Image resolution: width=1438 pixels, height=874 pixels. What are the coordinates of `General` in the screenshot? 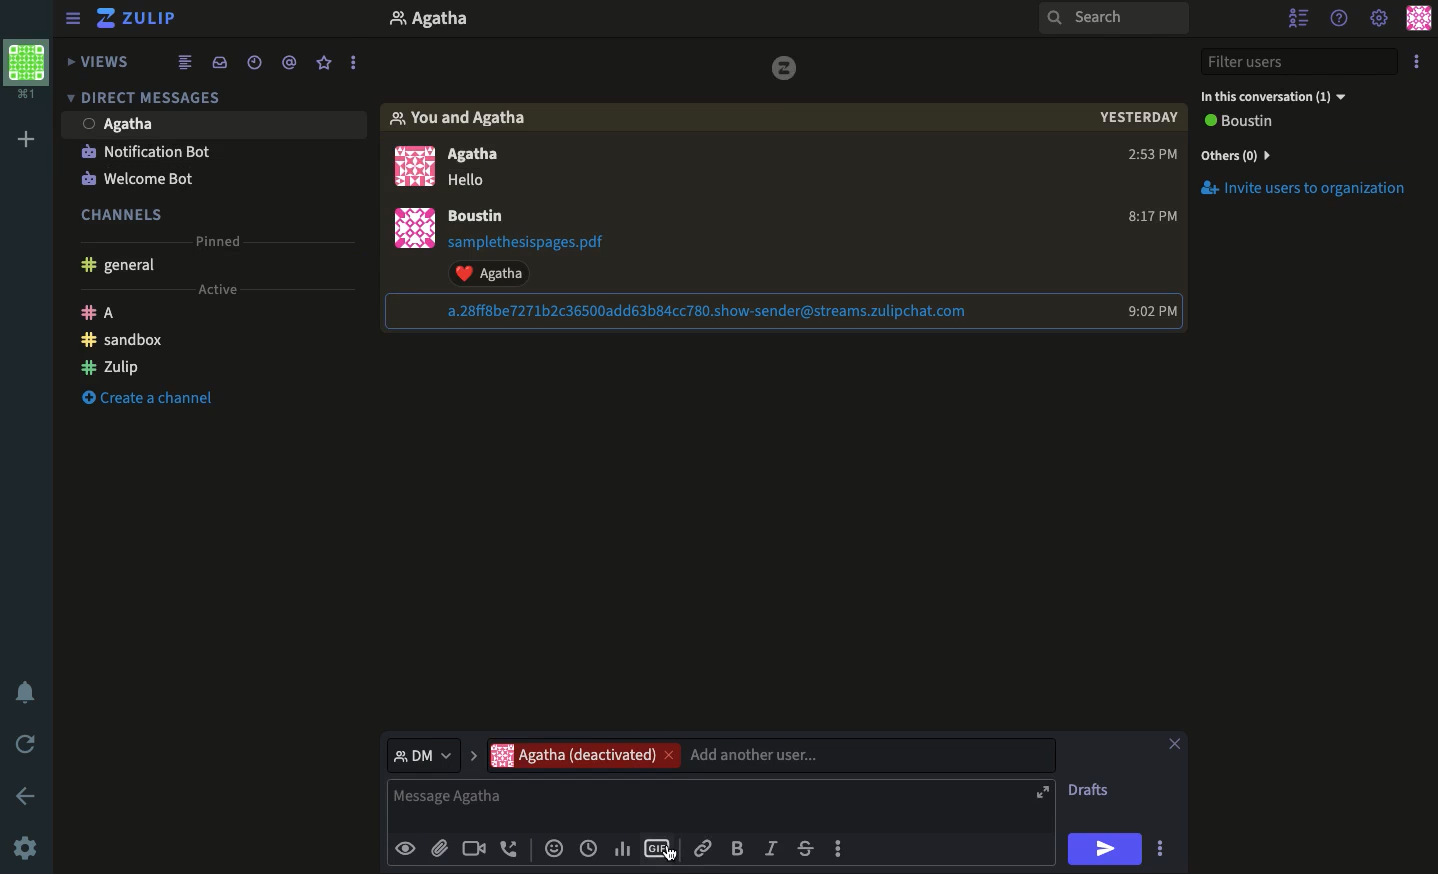 It's located at (124, 267).